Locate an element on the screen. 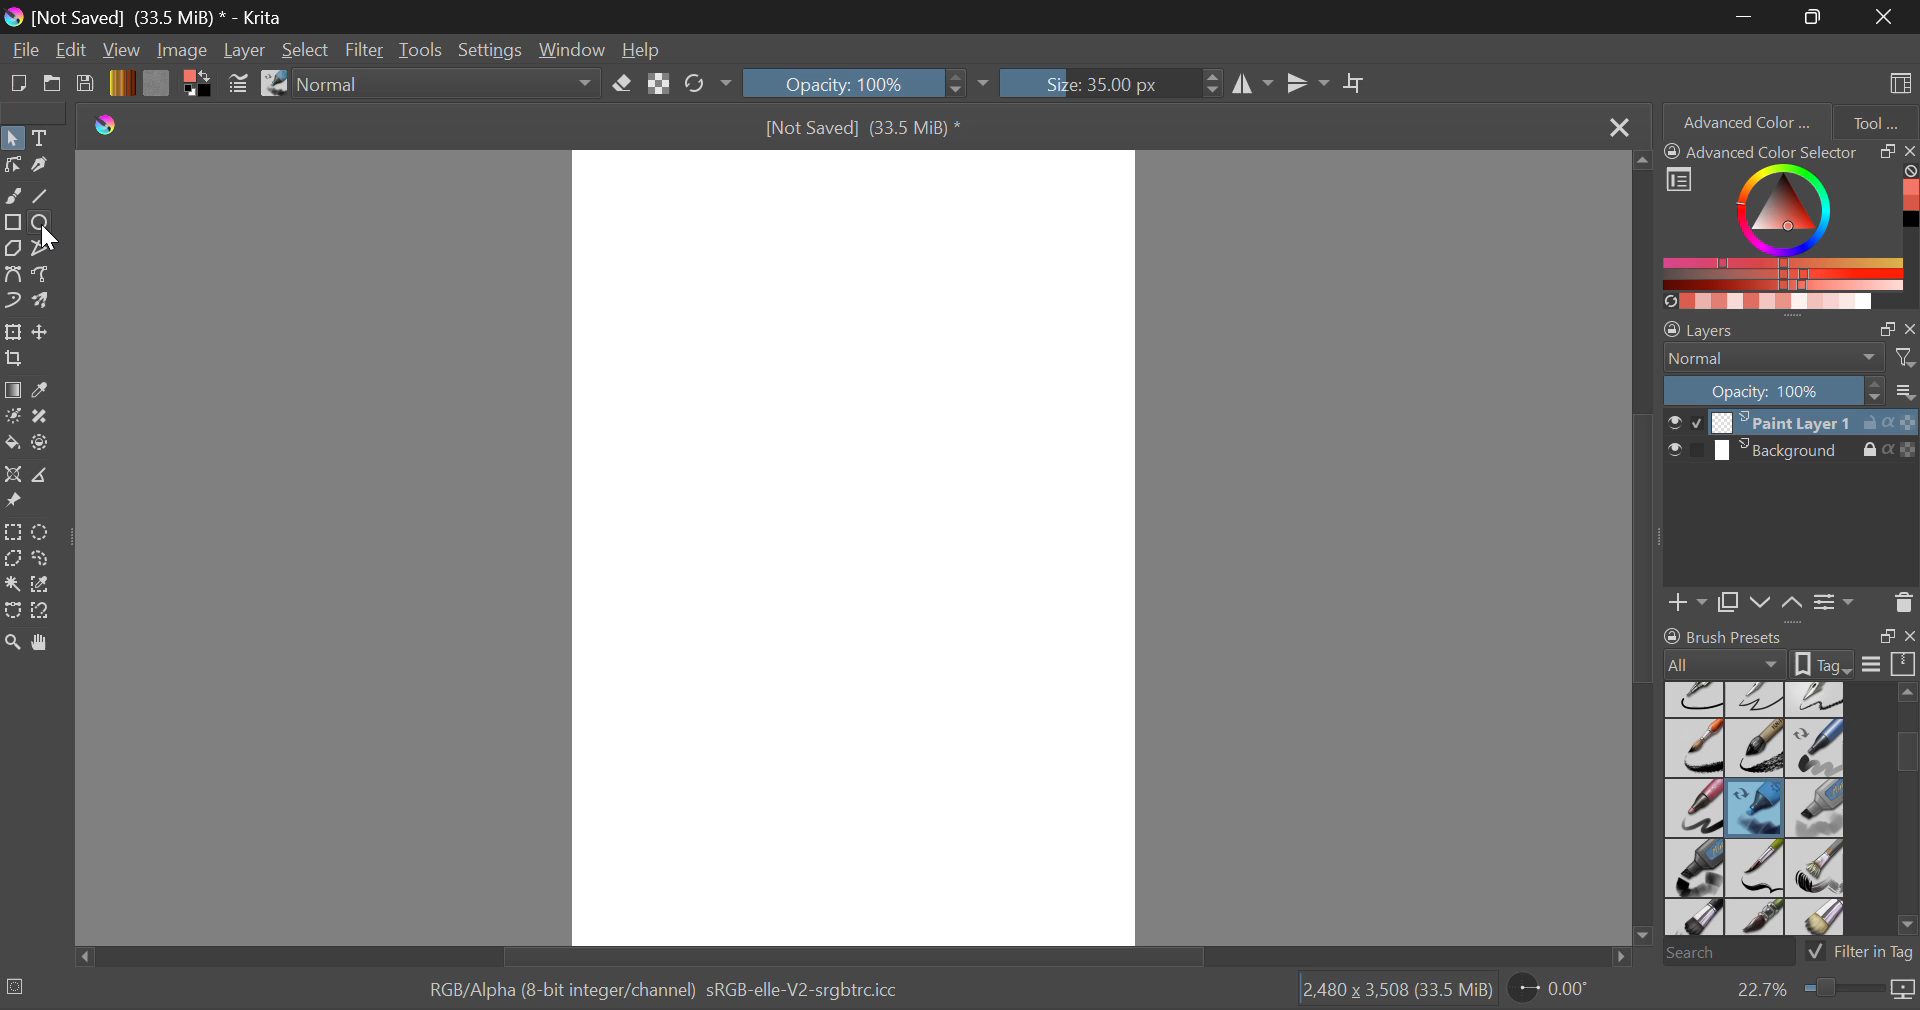 The width and height of the screenshot is (1920, 1010). Multibrush Tool is located at coordinates (47, 302).